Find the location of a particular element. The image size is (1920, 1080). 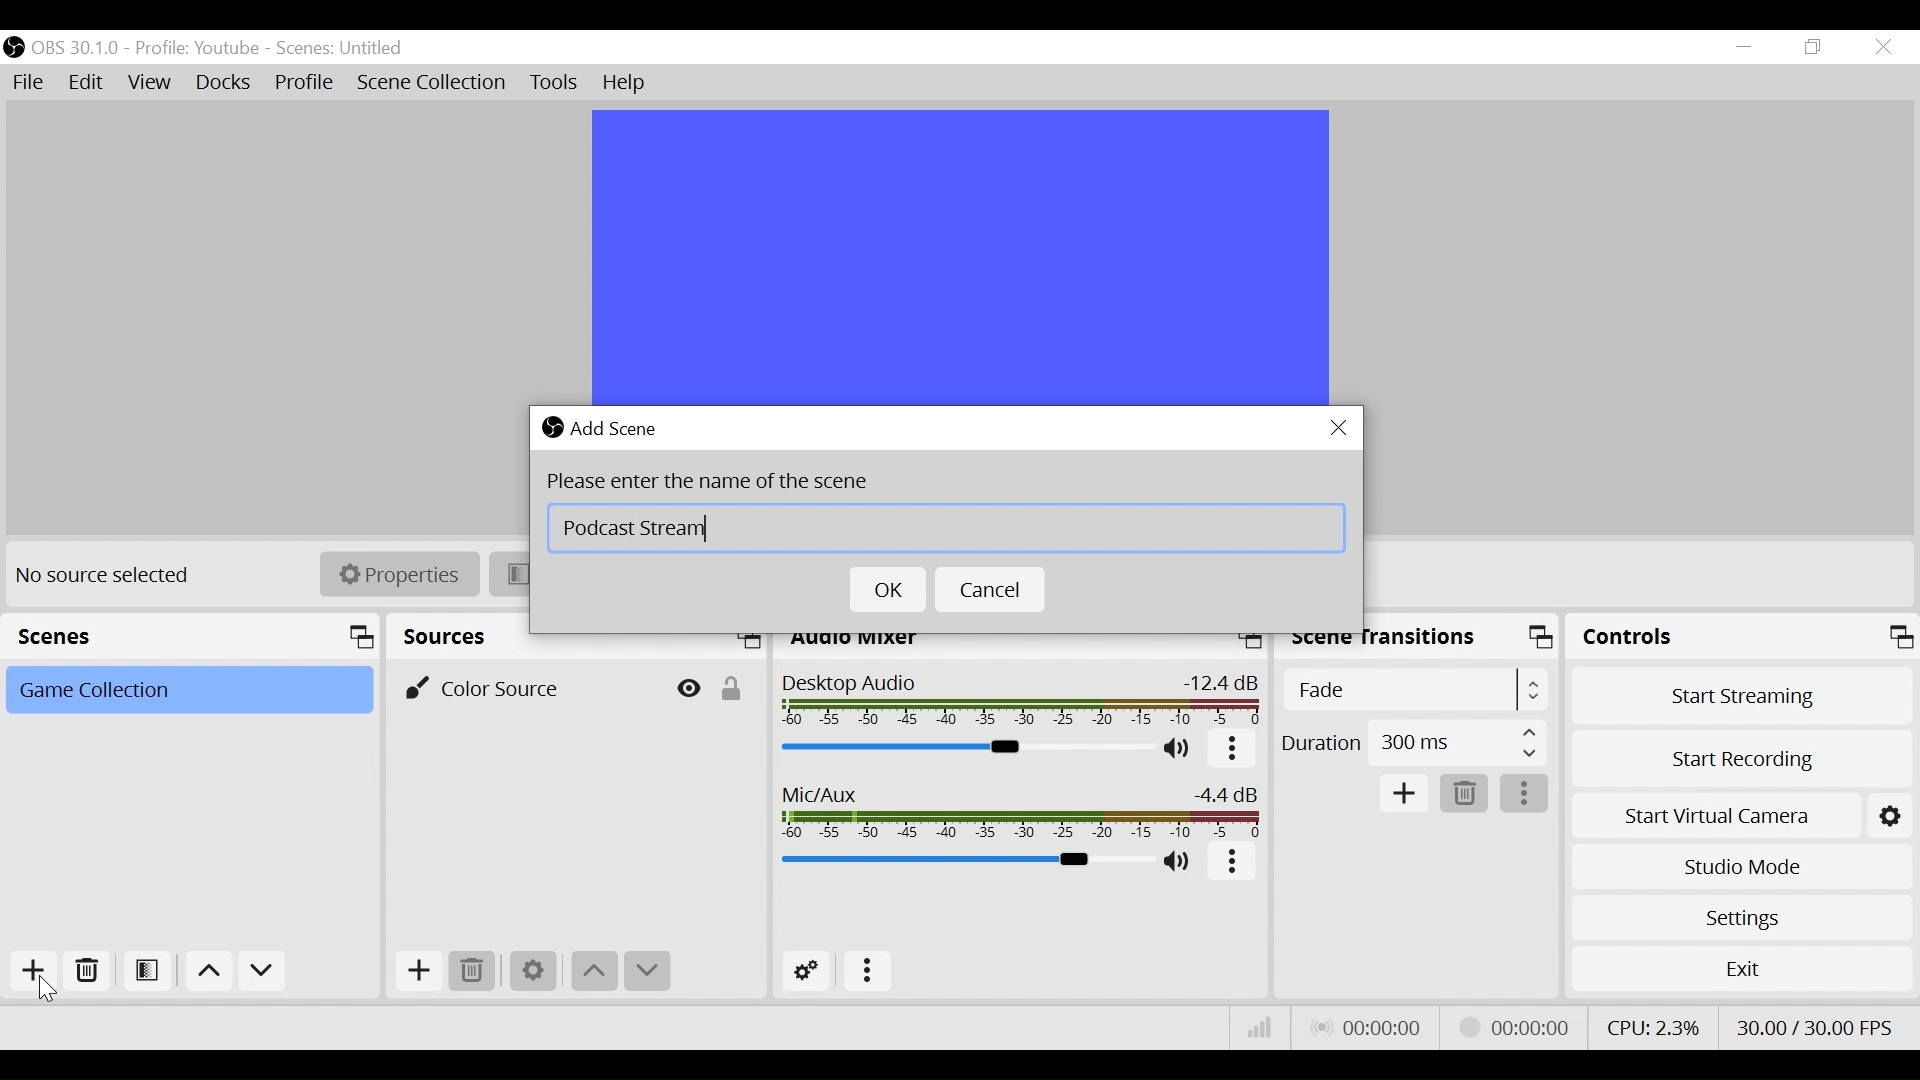

Live Status is located at coordinates (1365, 1025).